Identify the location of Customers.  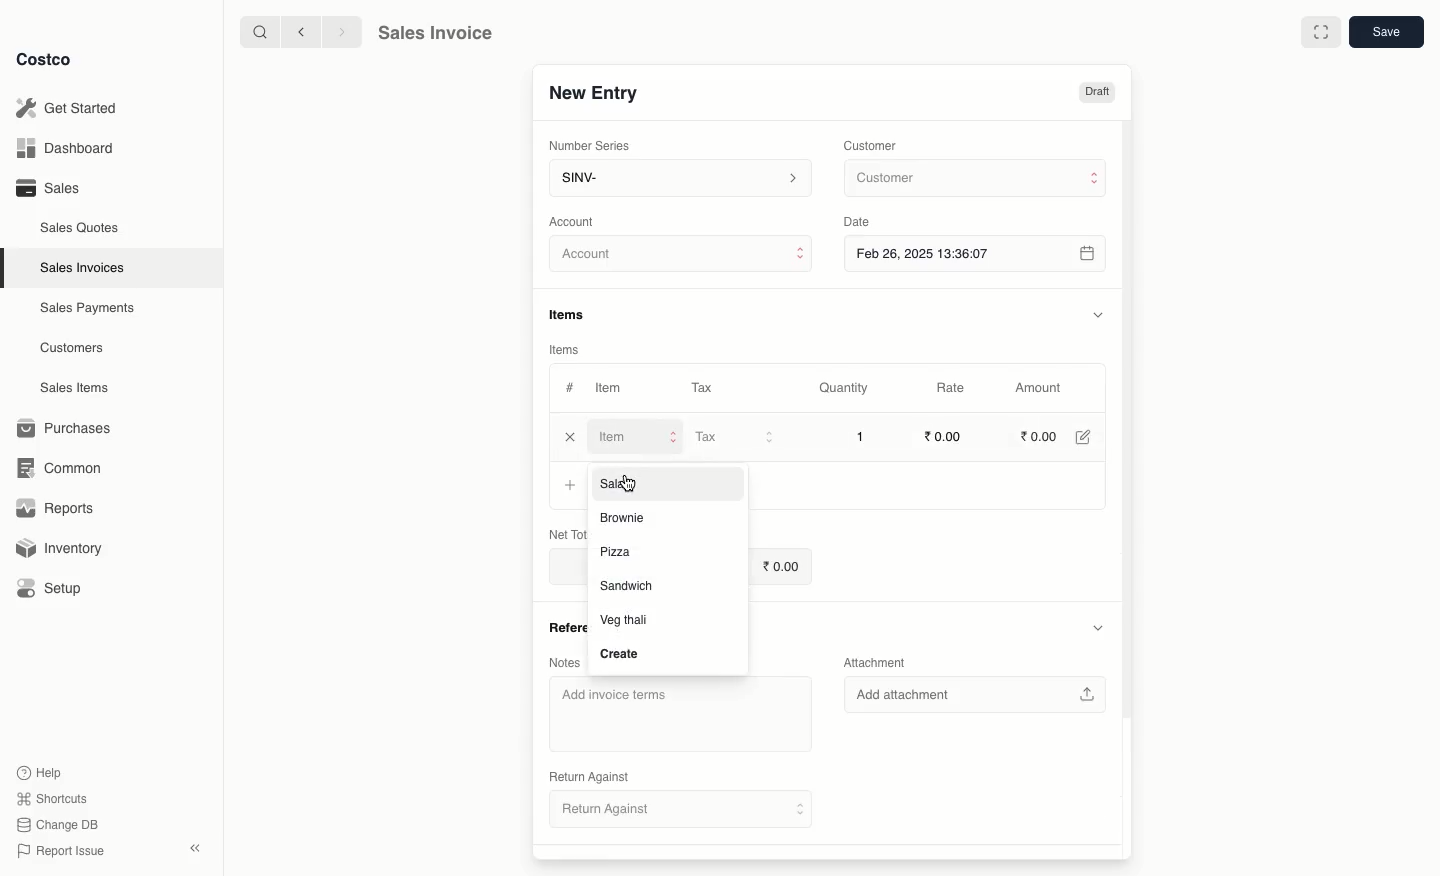
(72, 347).